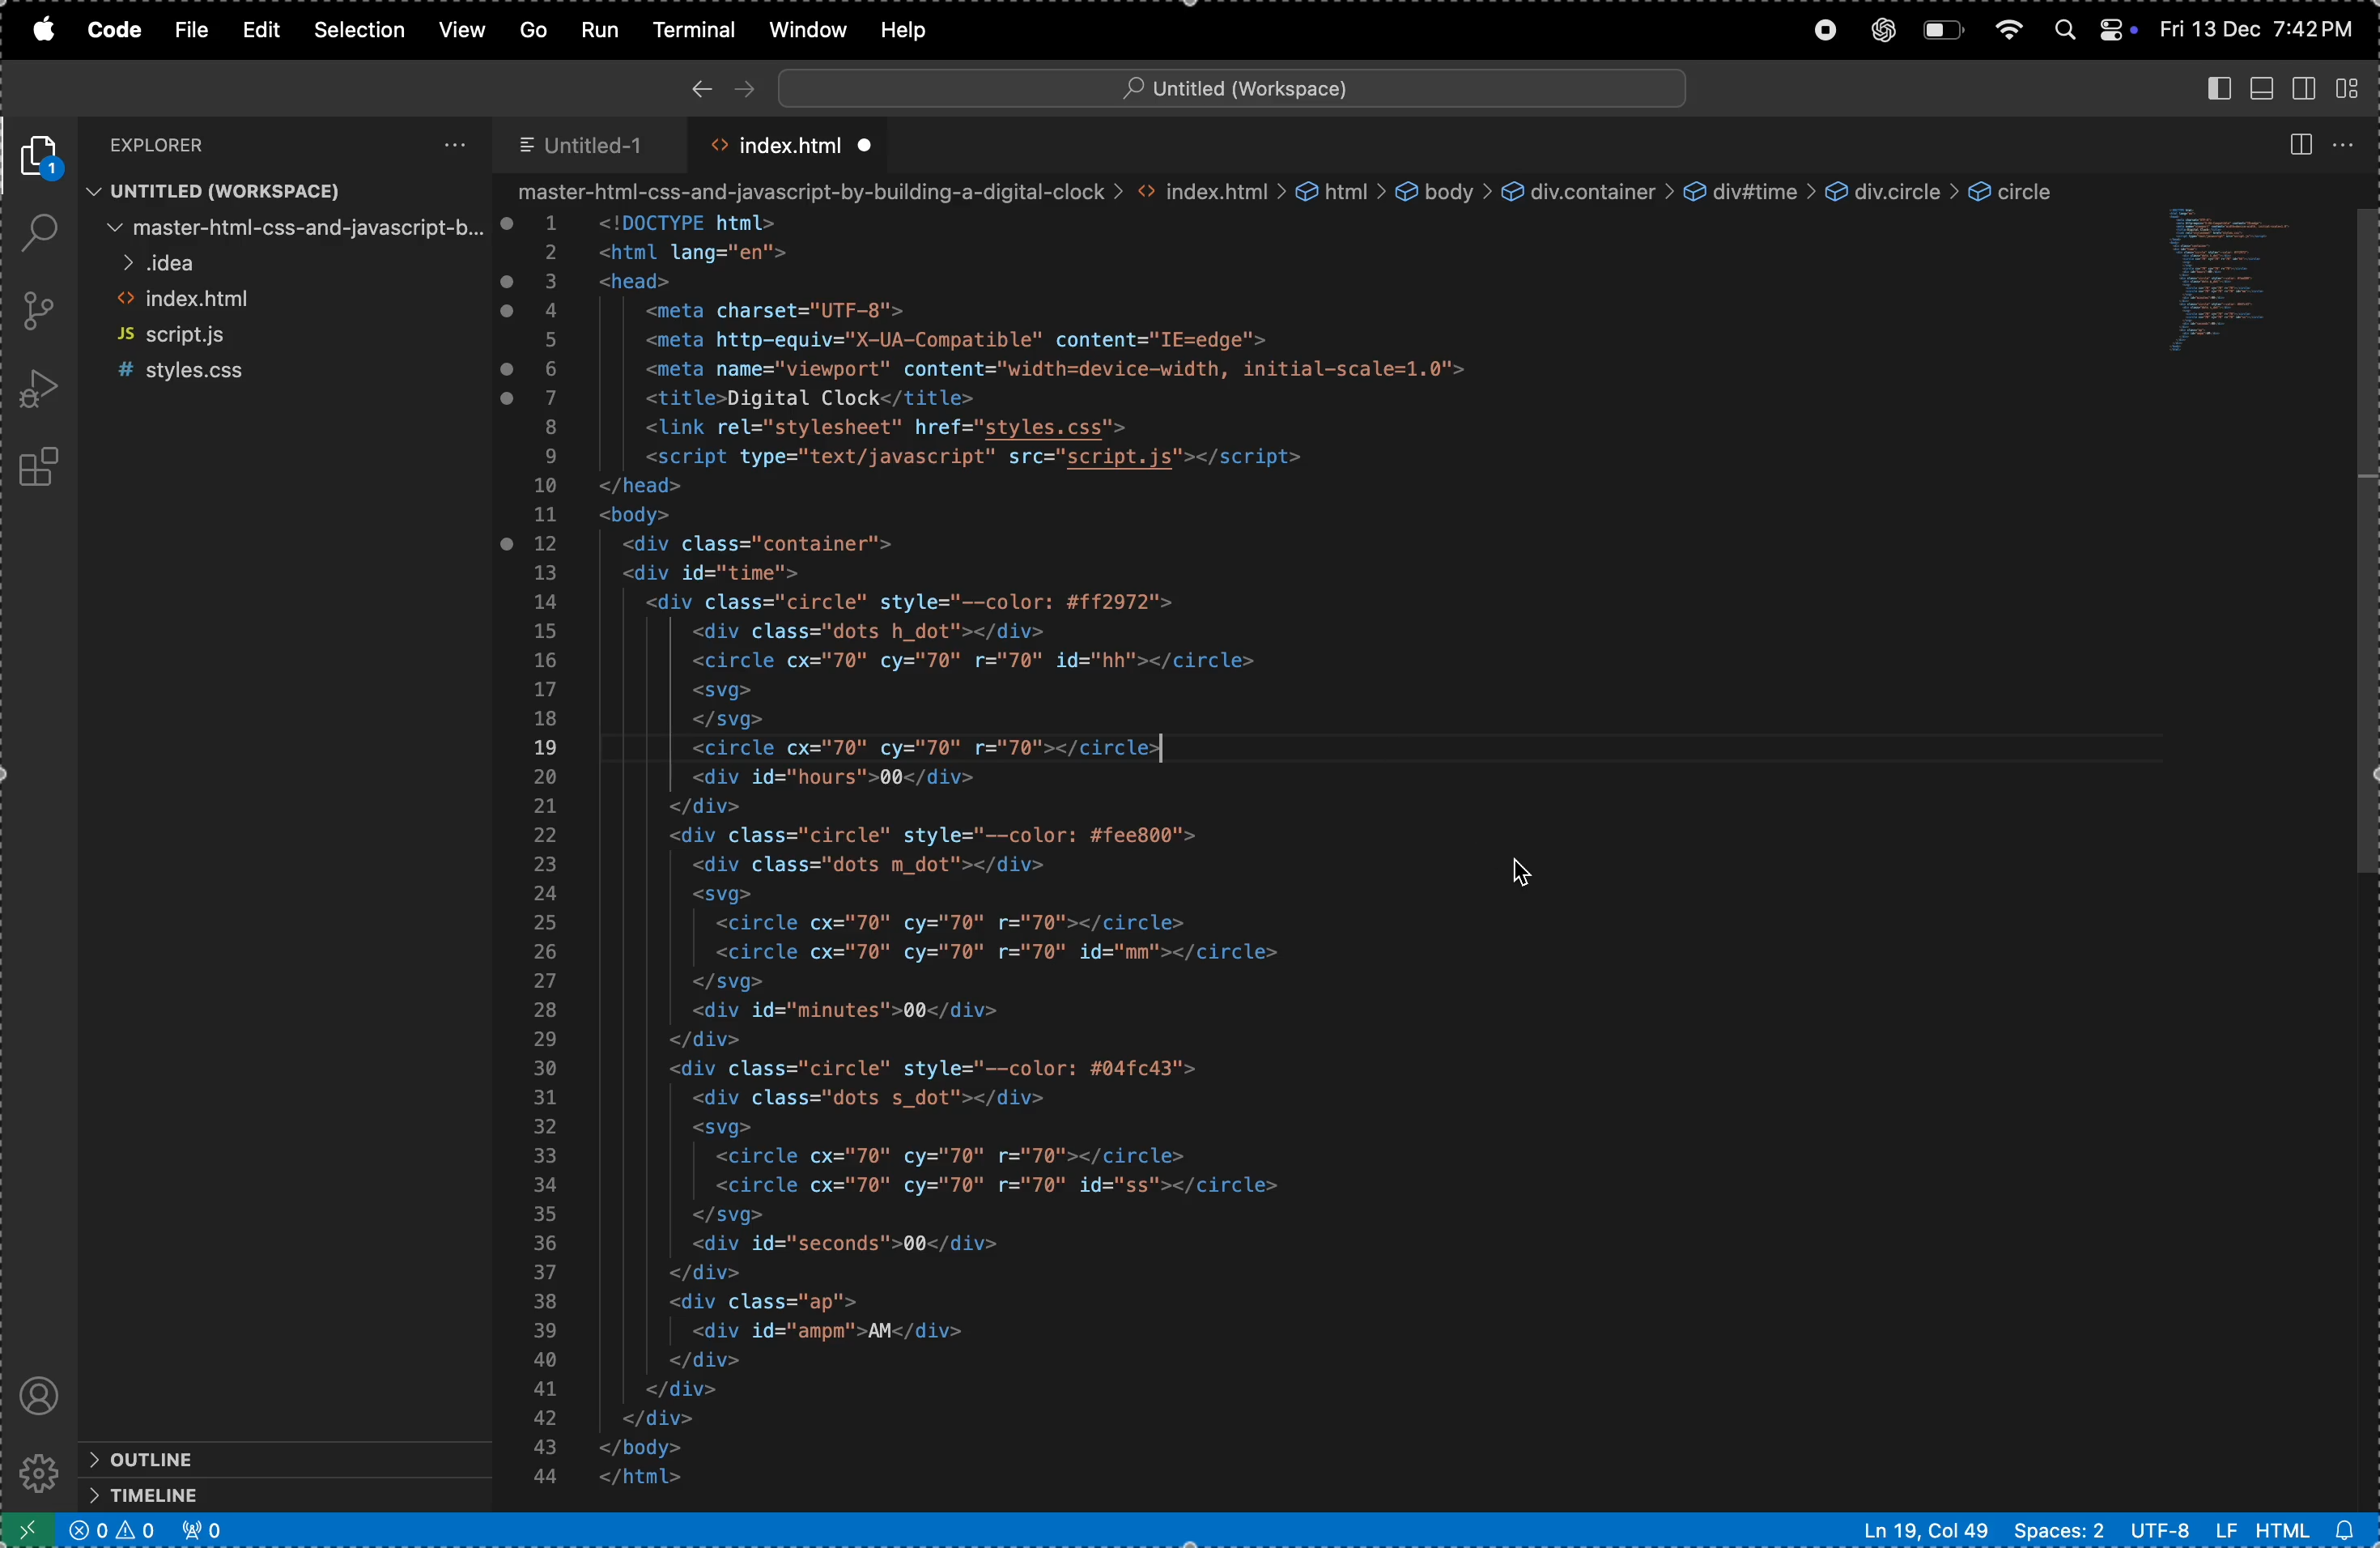 The width and height of the screenshot is (2380, 1548). What do you see at coordinates (2056, 1529) in the screenshot?
I see `spaces 2` at bounding box center [2056, 1529].